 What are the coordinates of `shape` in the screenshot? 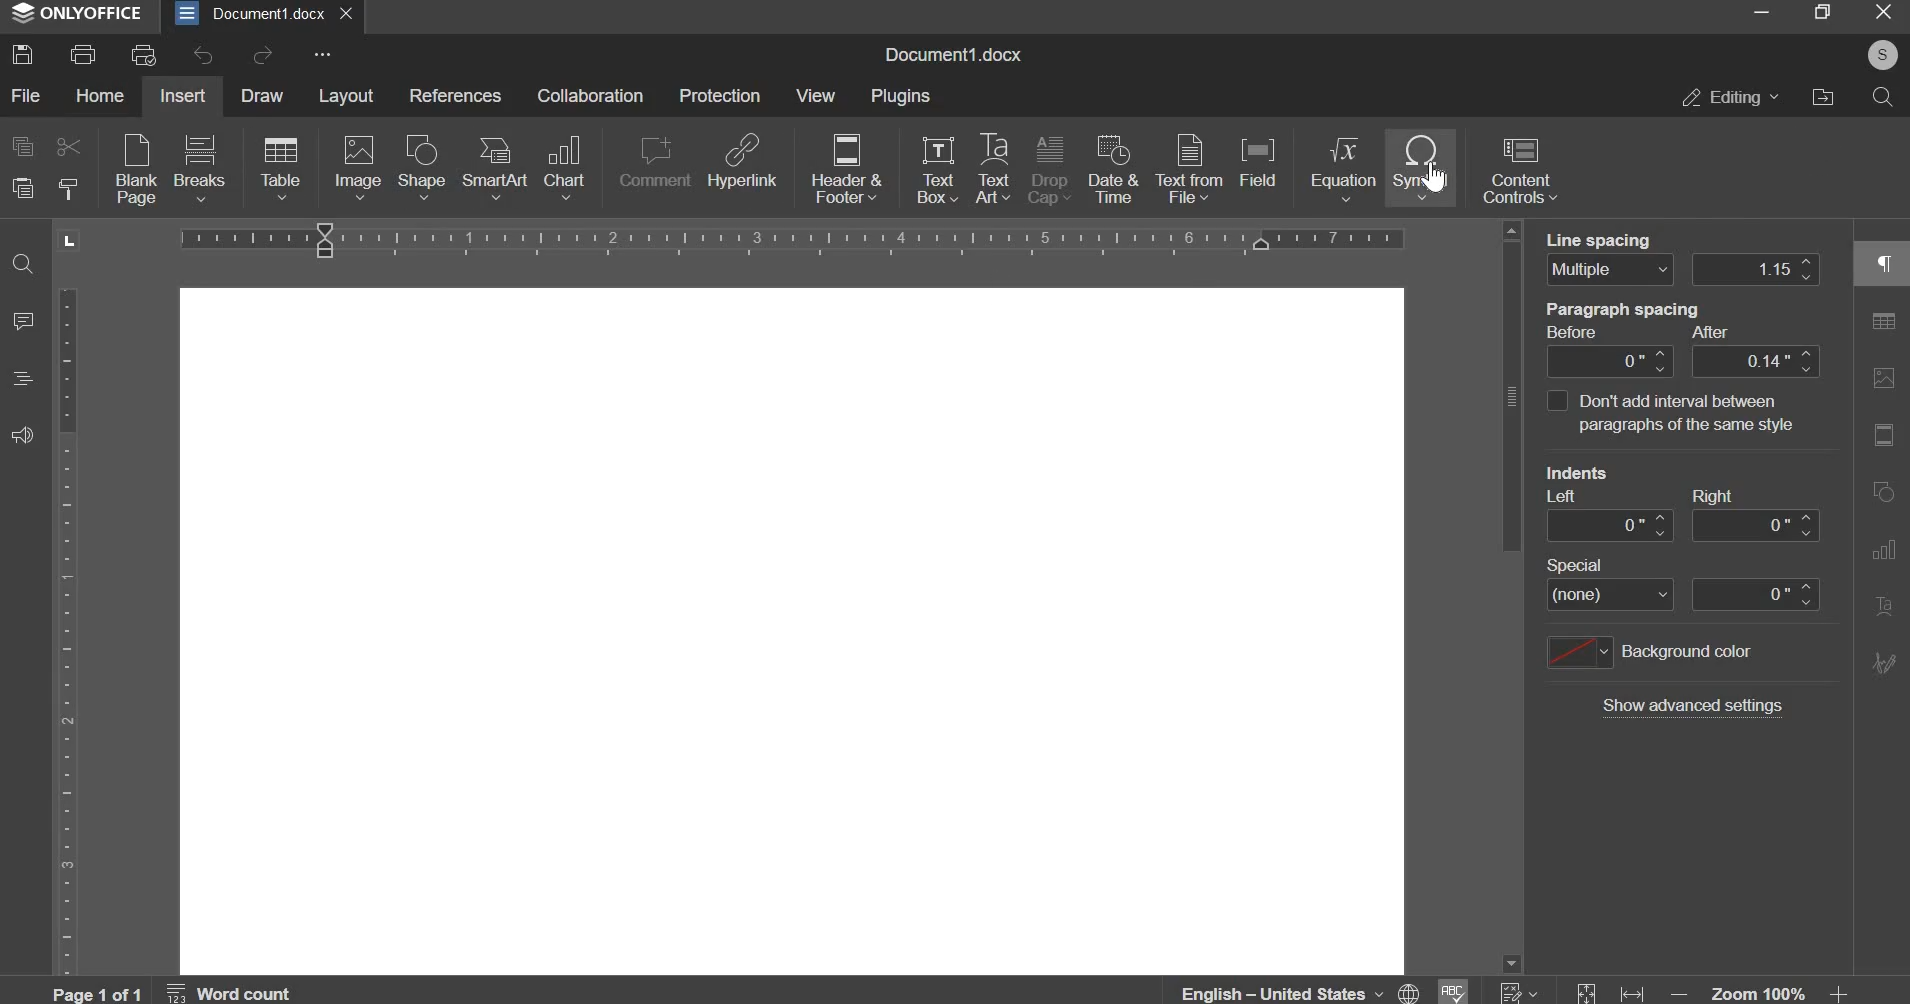 It's located at (422, 164).